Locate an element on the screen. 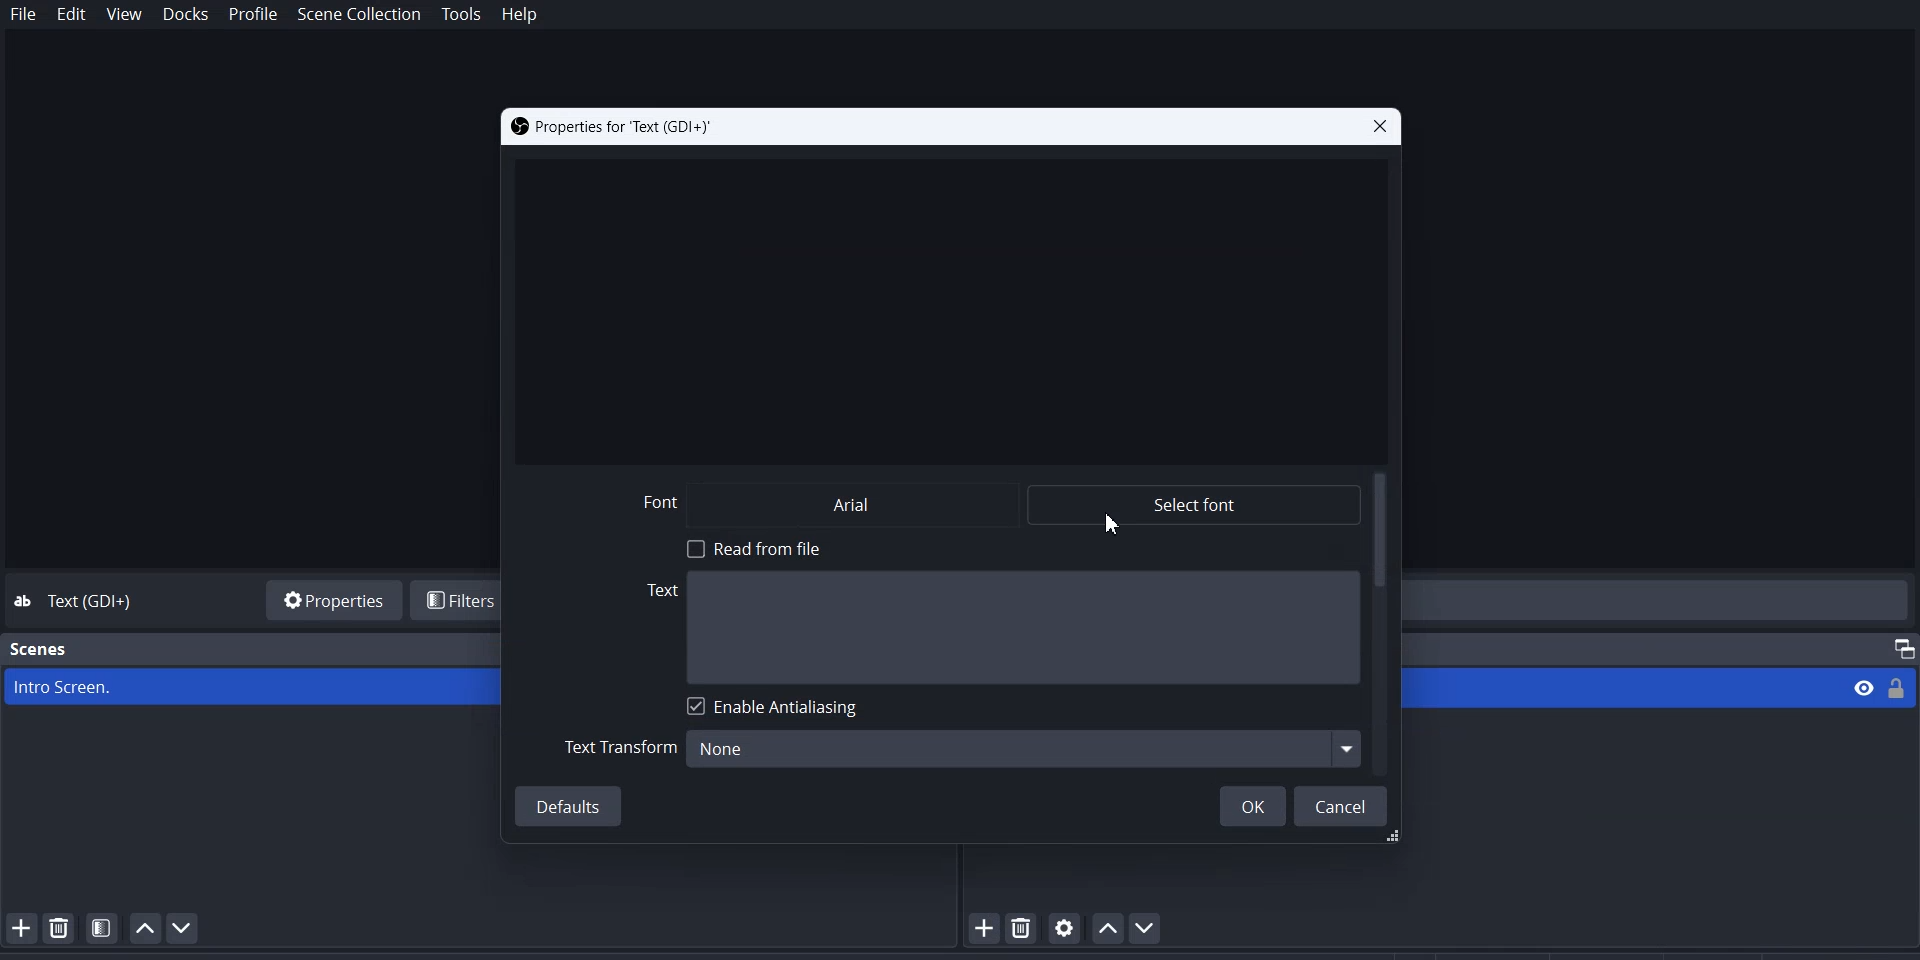  Select font is located at coordinates (1196, 503).